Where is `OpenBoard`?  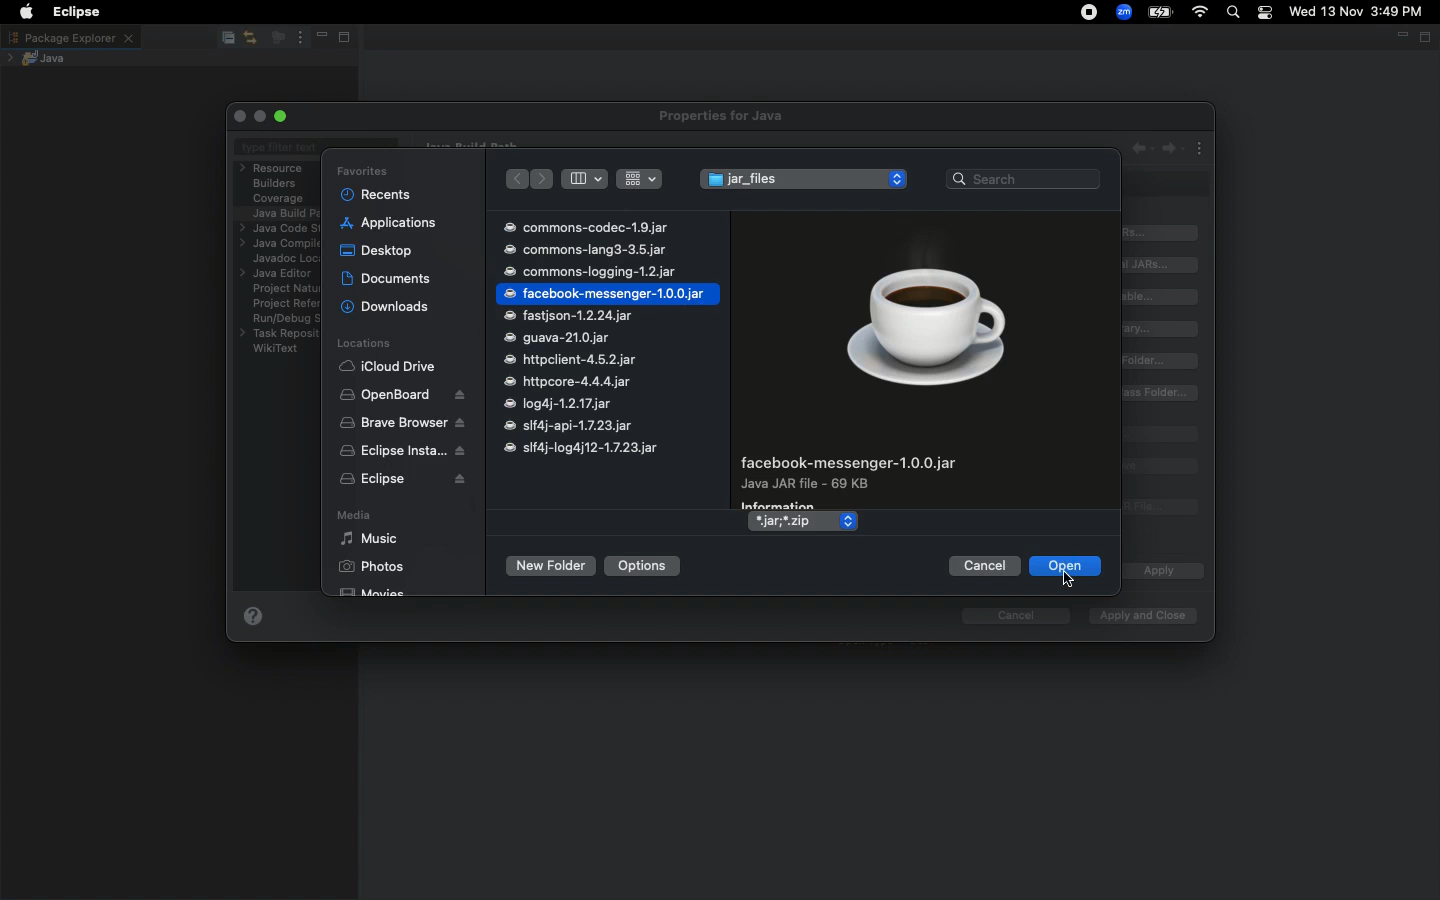 OpenBoard is located at coordinates (404, 395).